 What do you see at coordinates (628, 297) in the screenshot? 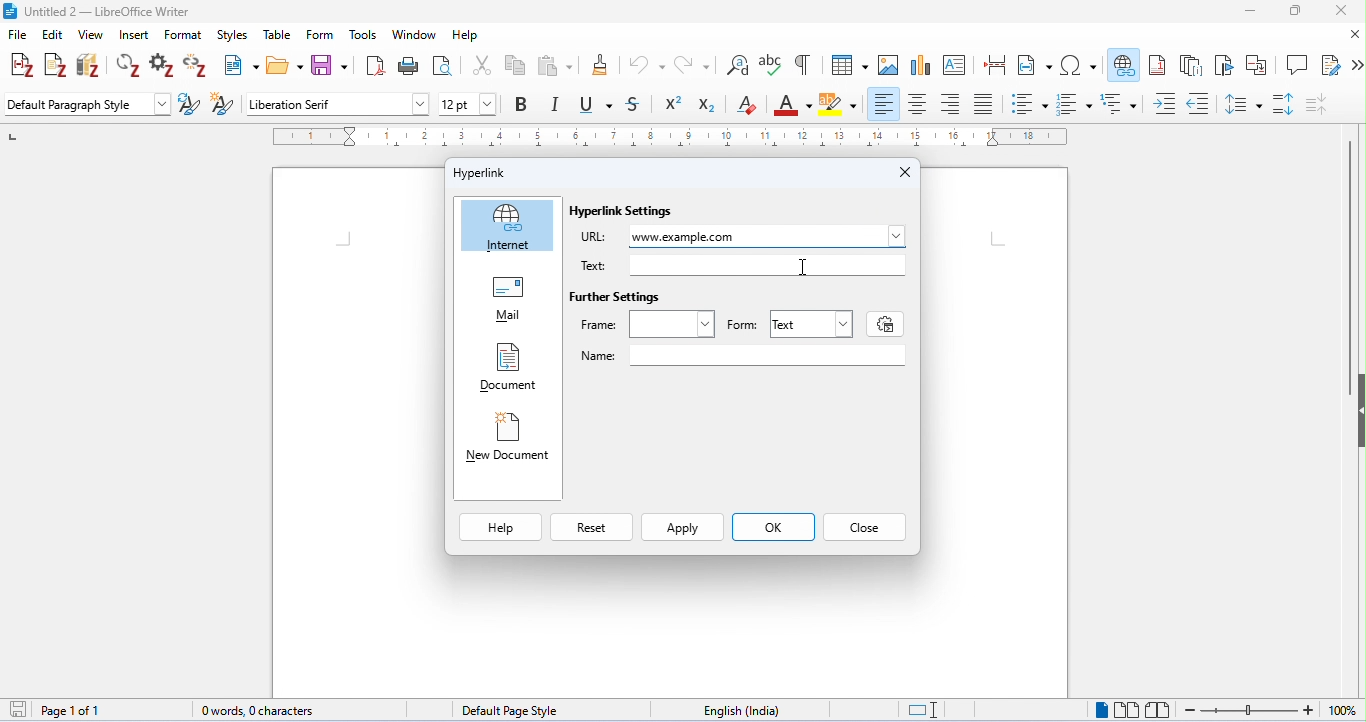
I see `Further Settings` at bounding box center [628, 297].